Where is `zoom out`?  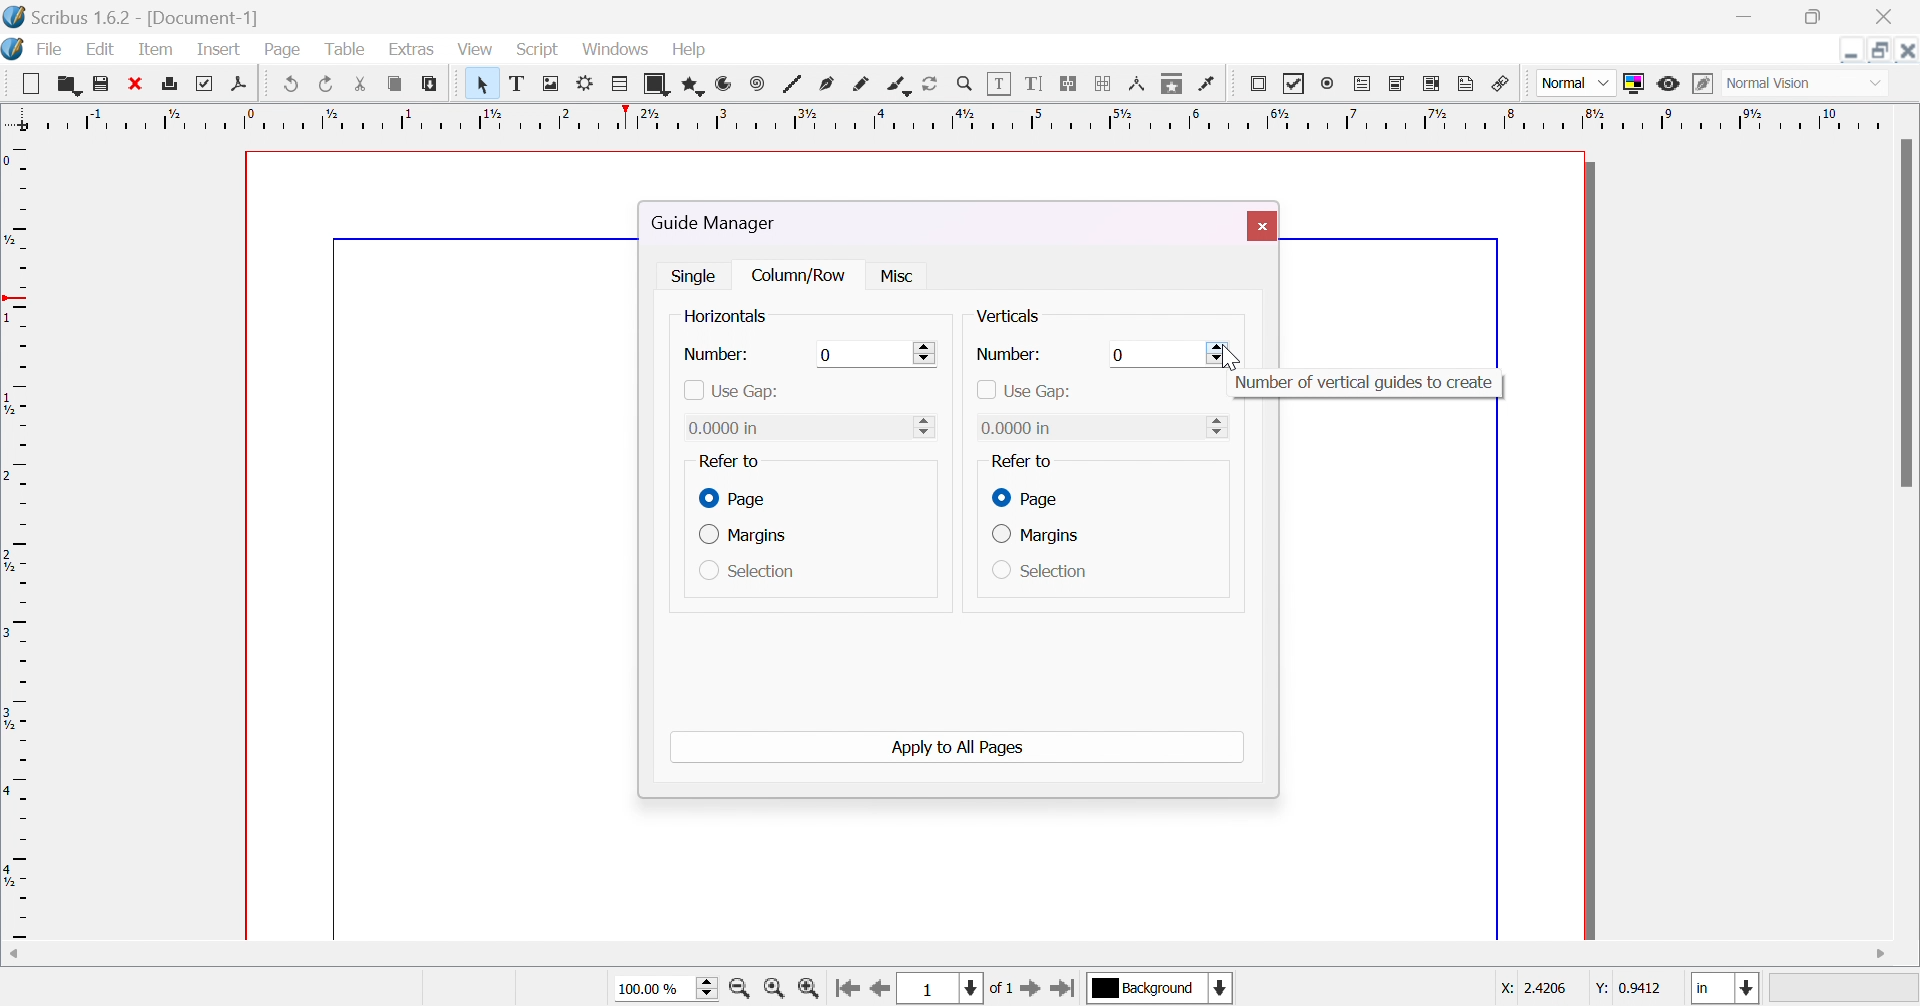
zoom out is located at coordinates (743, 987).